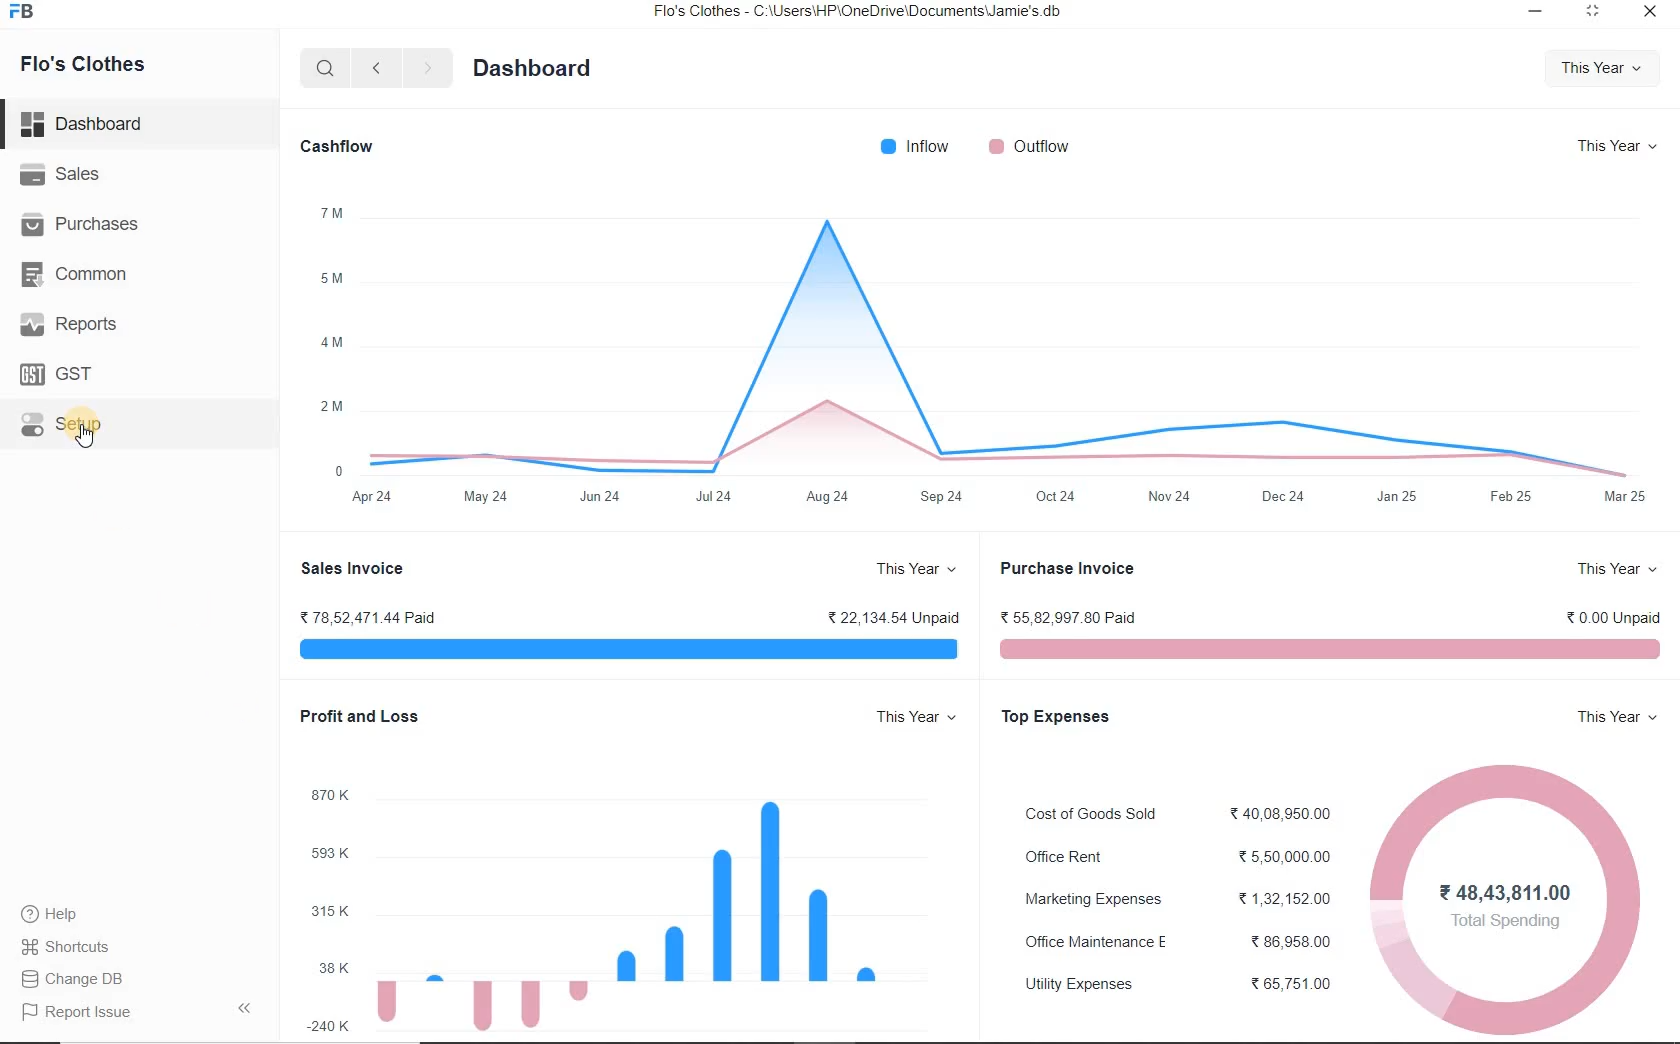 The width and height of the screenshot is (1680, 1044). I want to click on Dec24, so click(1283, 498).